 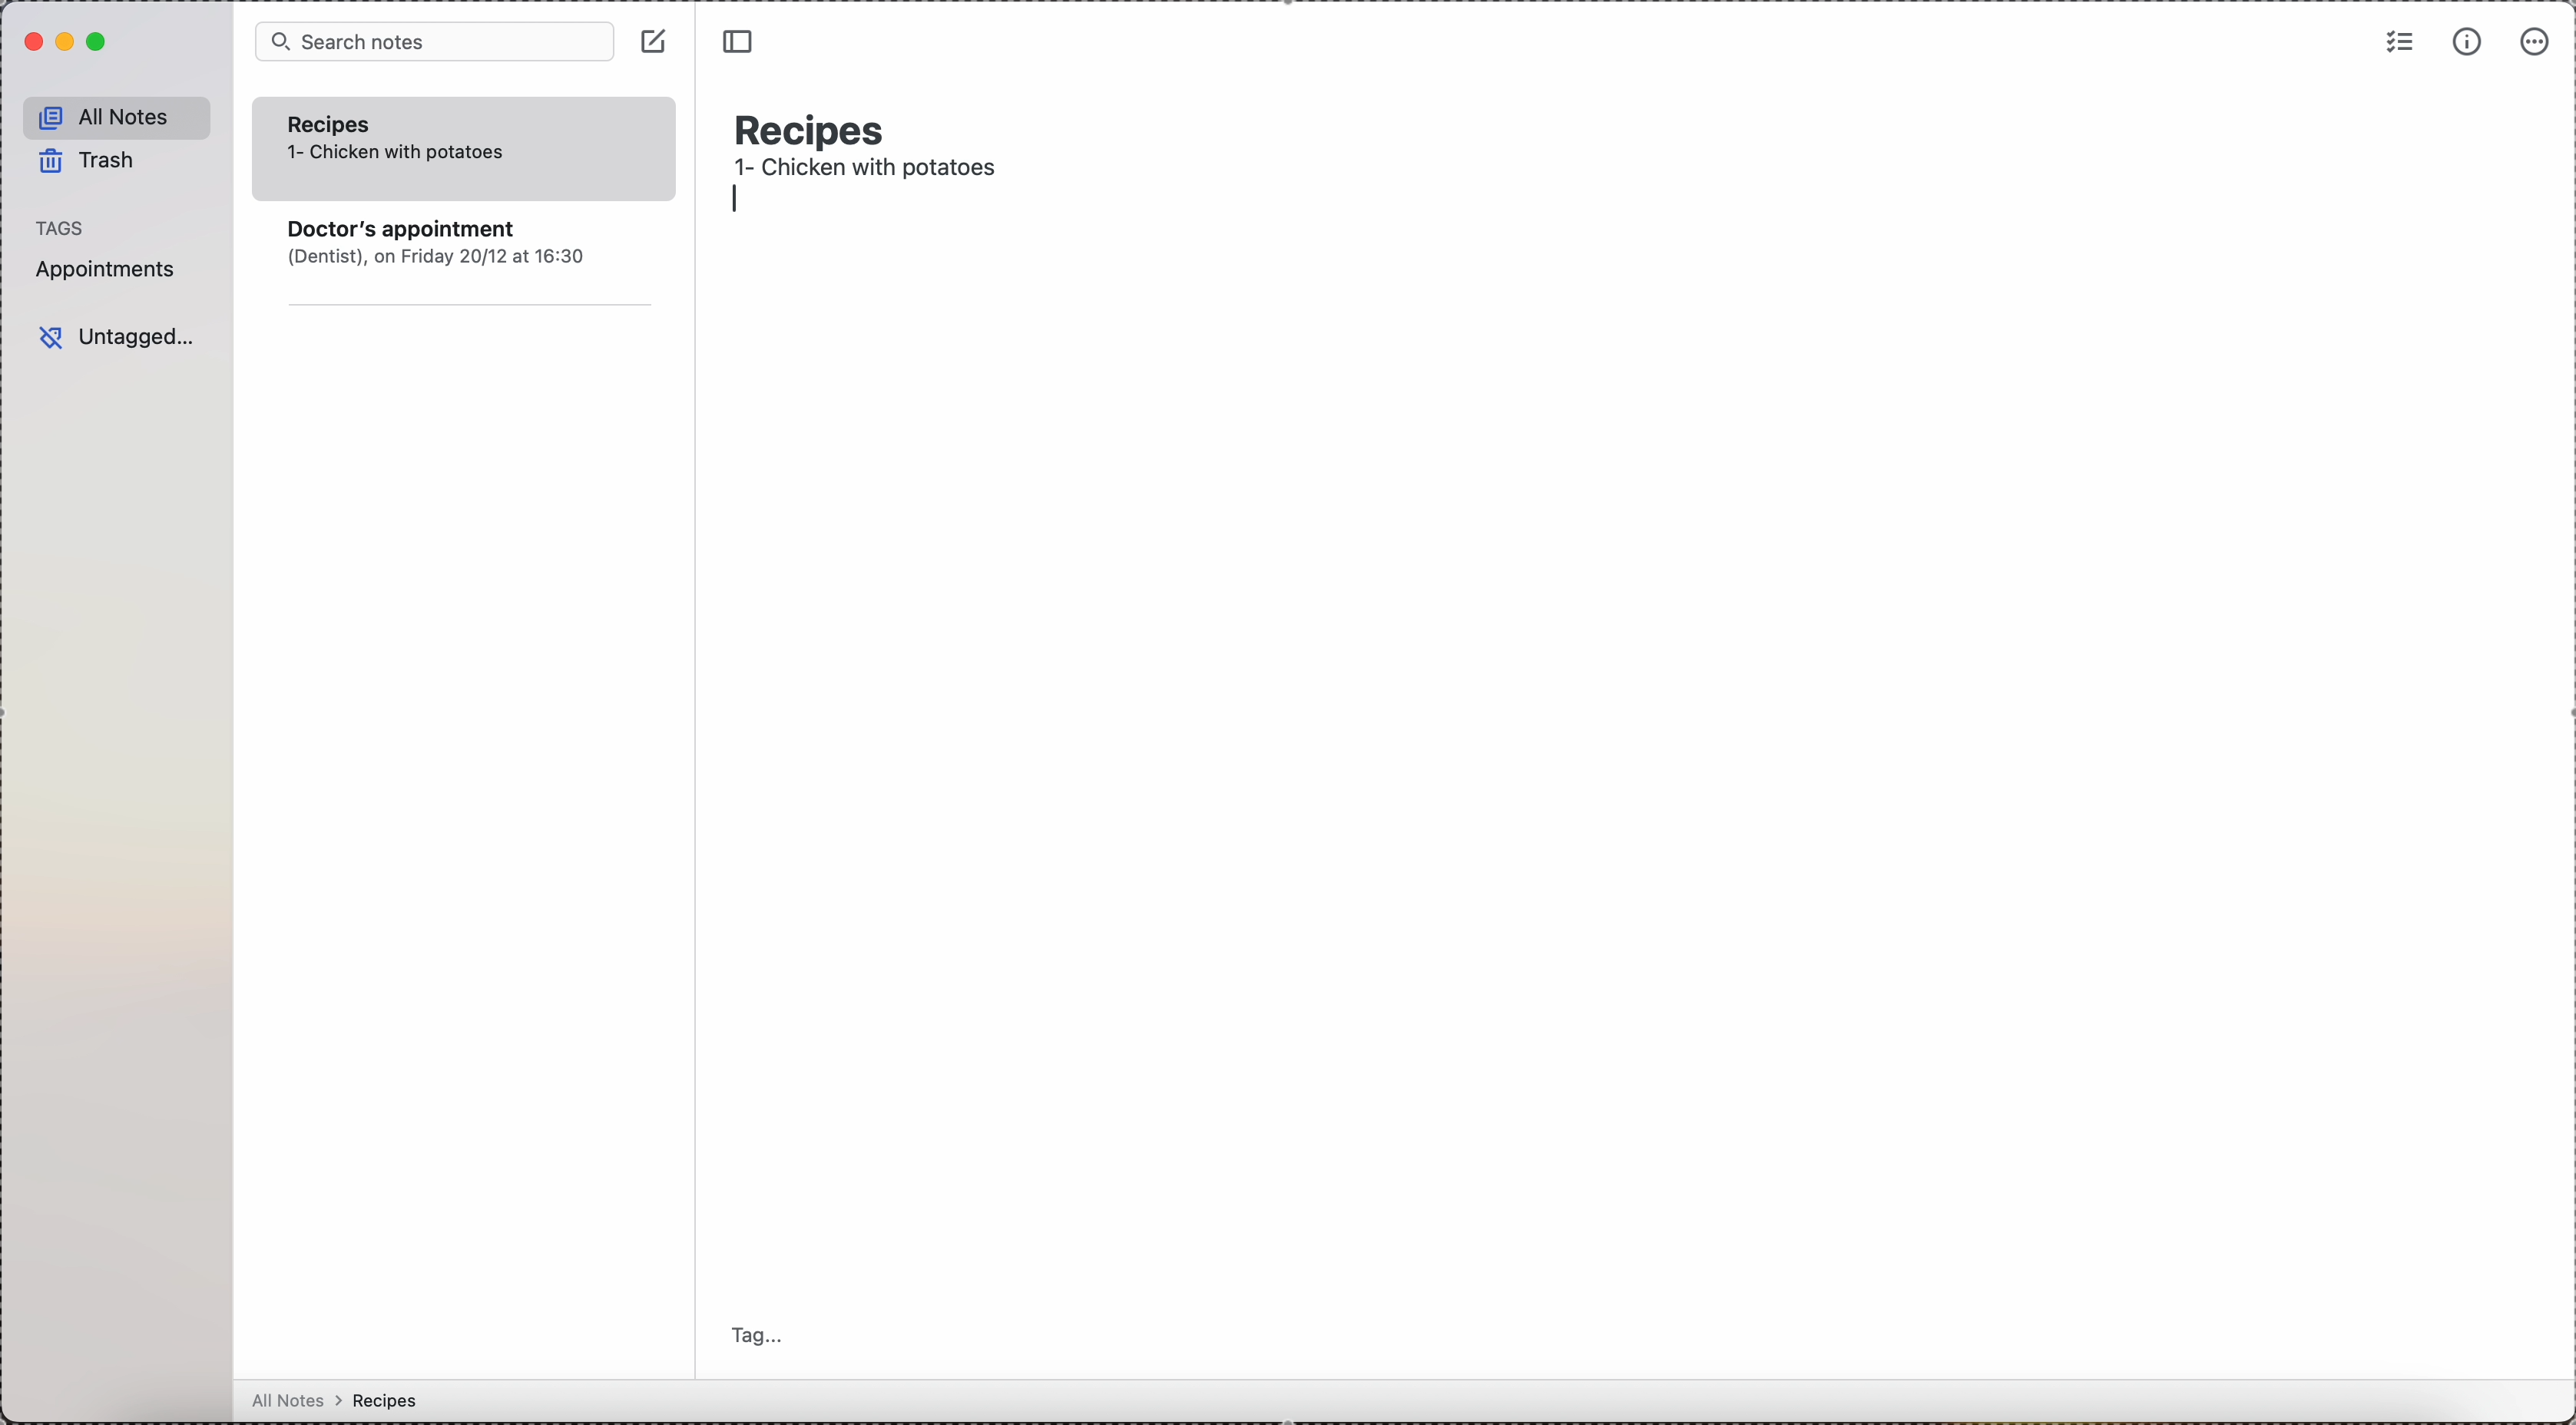 What do you see at coordinates (98, 159) in the screenshot?
I see `trash` at bounding box center [98, 159].